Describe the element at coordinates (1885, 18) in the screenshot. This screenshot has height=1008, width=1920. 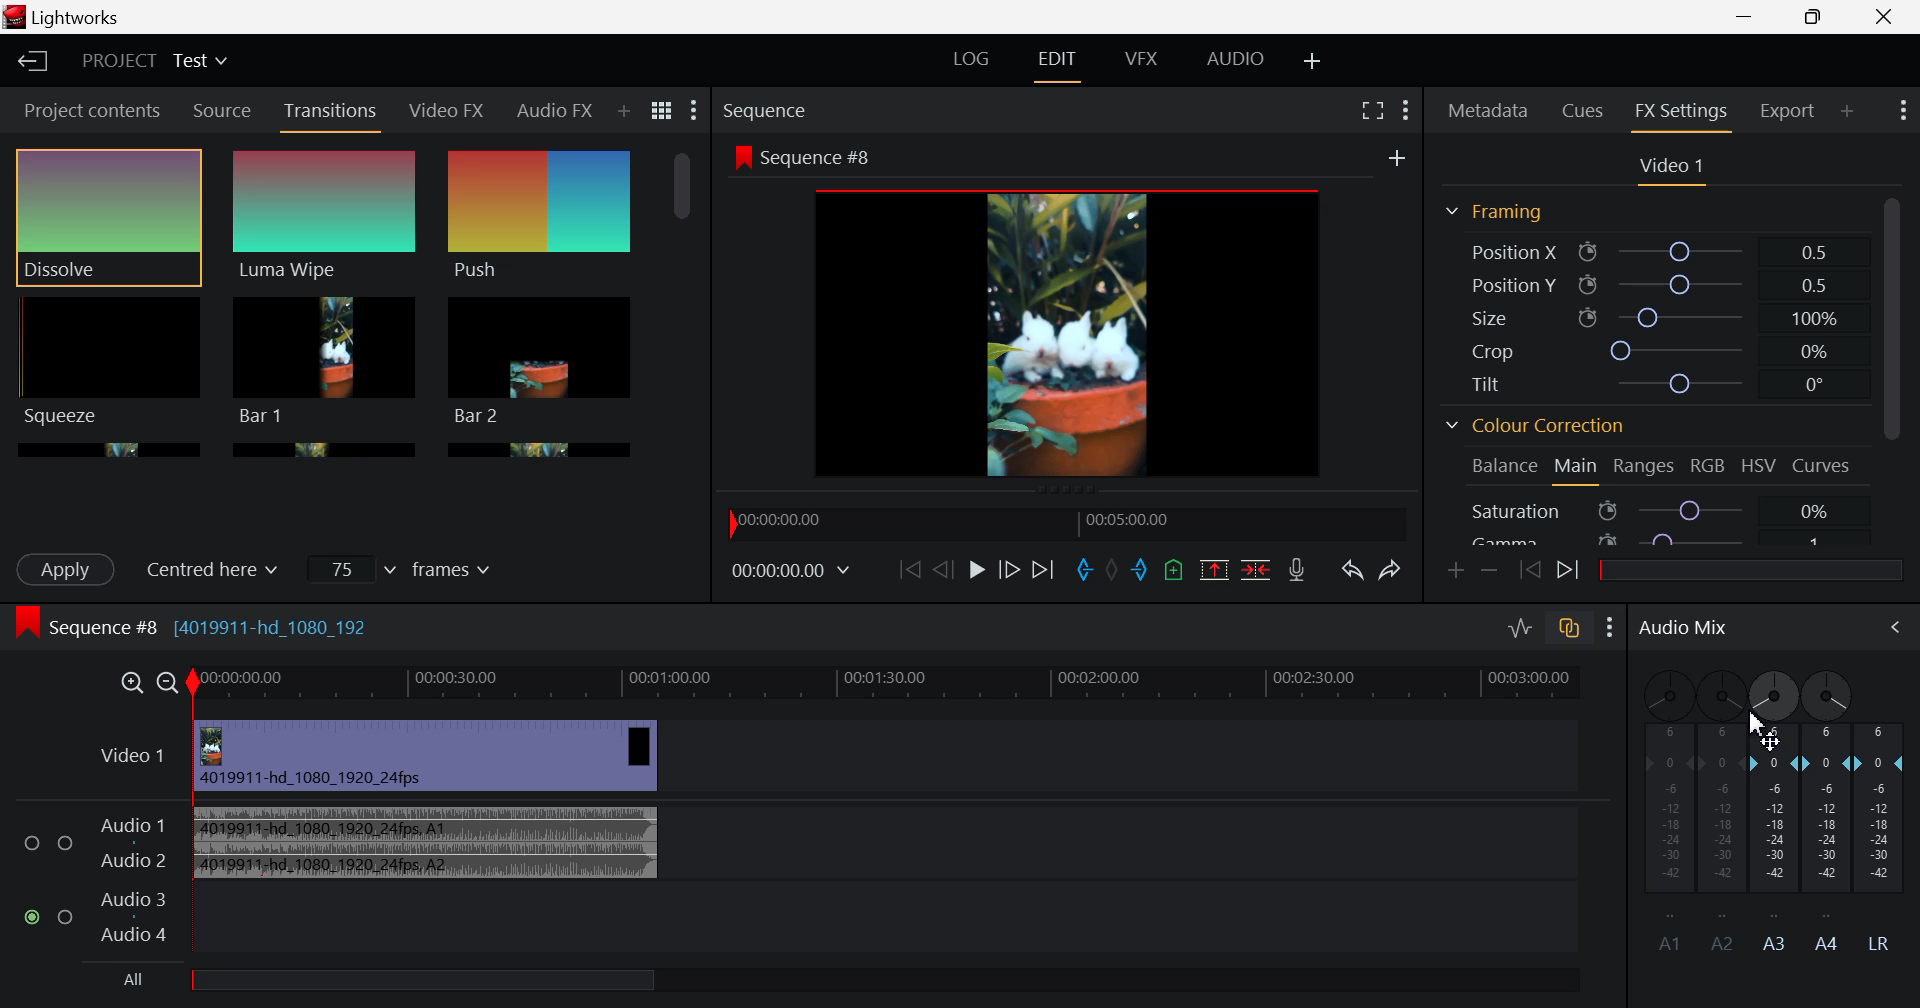
I see `Close` at that location.